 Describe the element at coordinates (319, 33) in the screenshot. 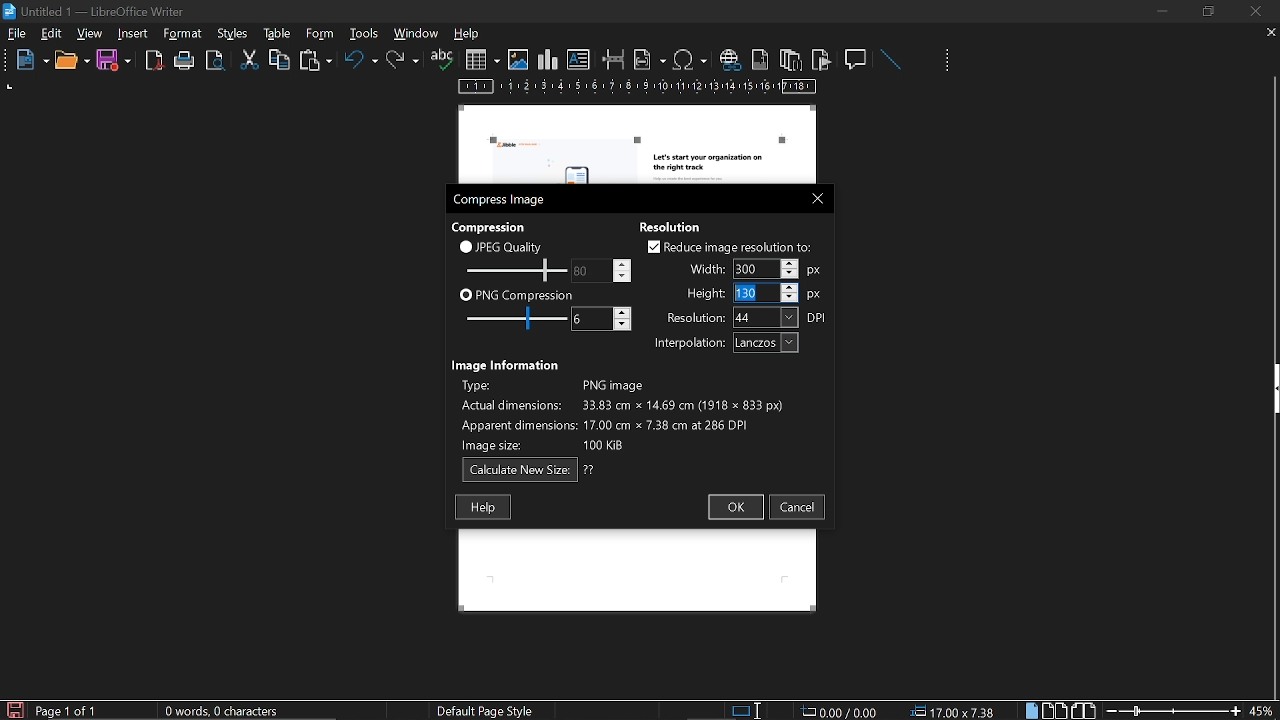

I see `table` at that location.